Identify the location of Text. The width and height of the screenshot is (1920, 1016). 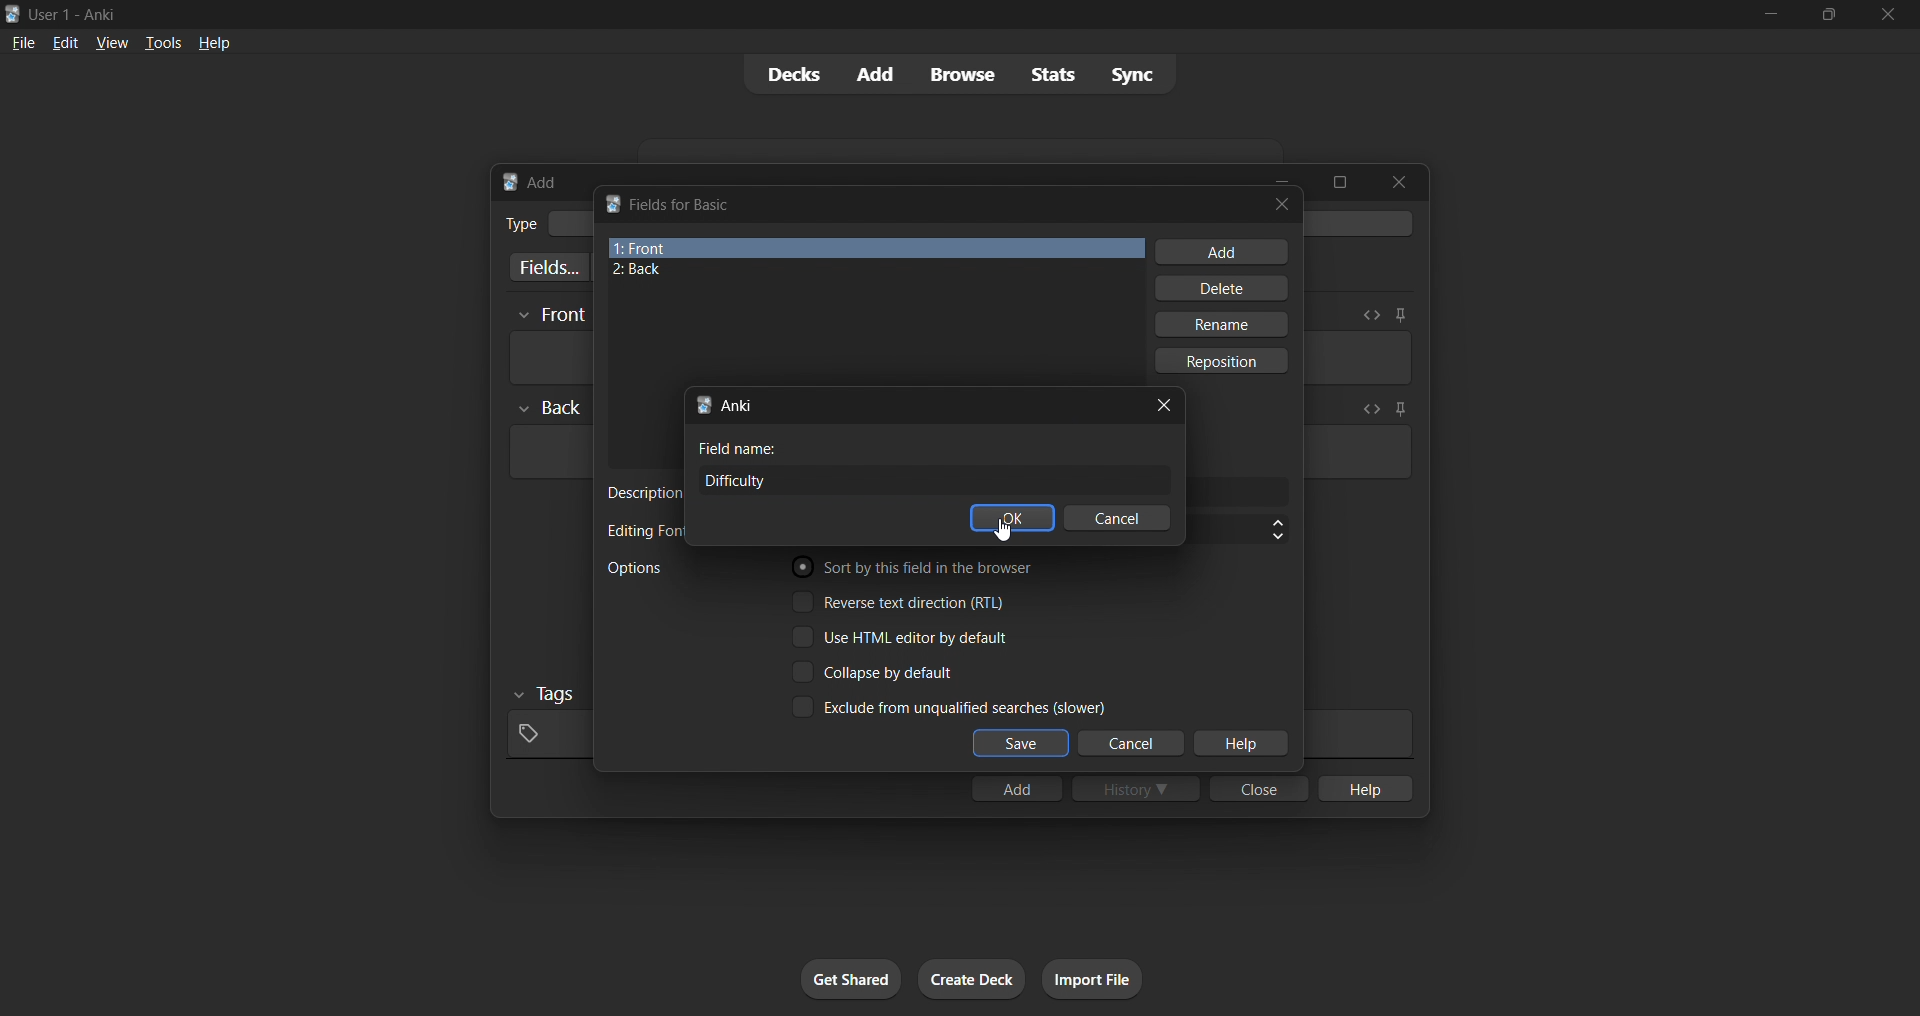
(642, 531).